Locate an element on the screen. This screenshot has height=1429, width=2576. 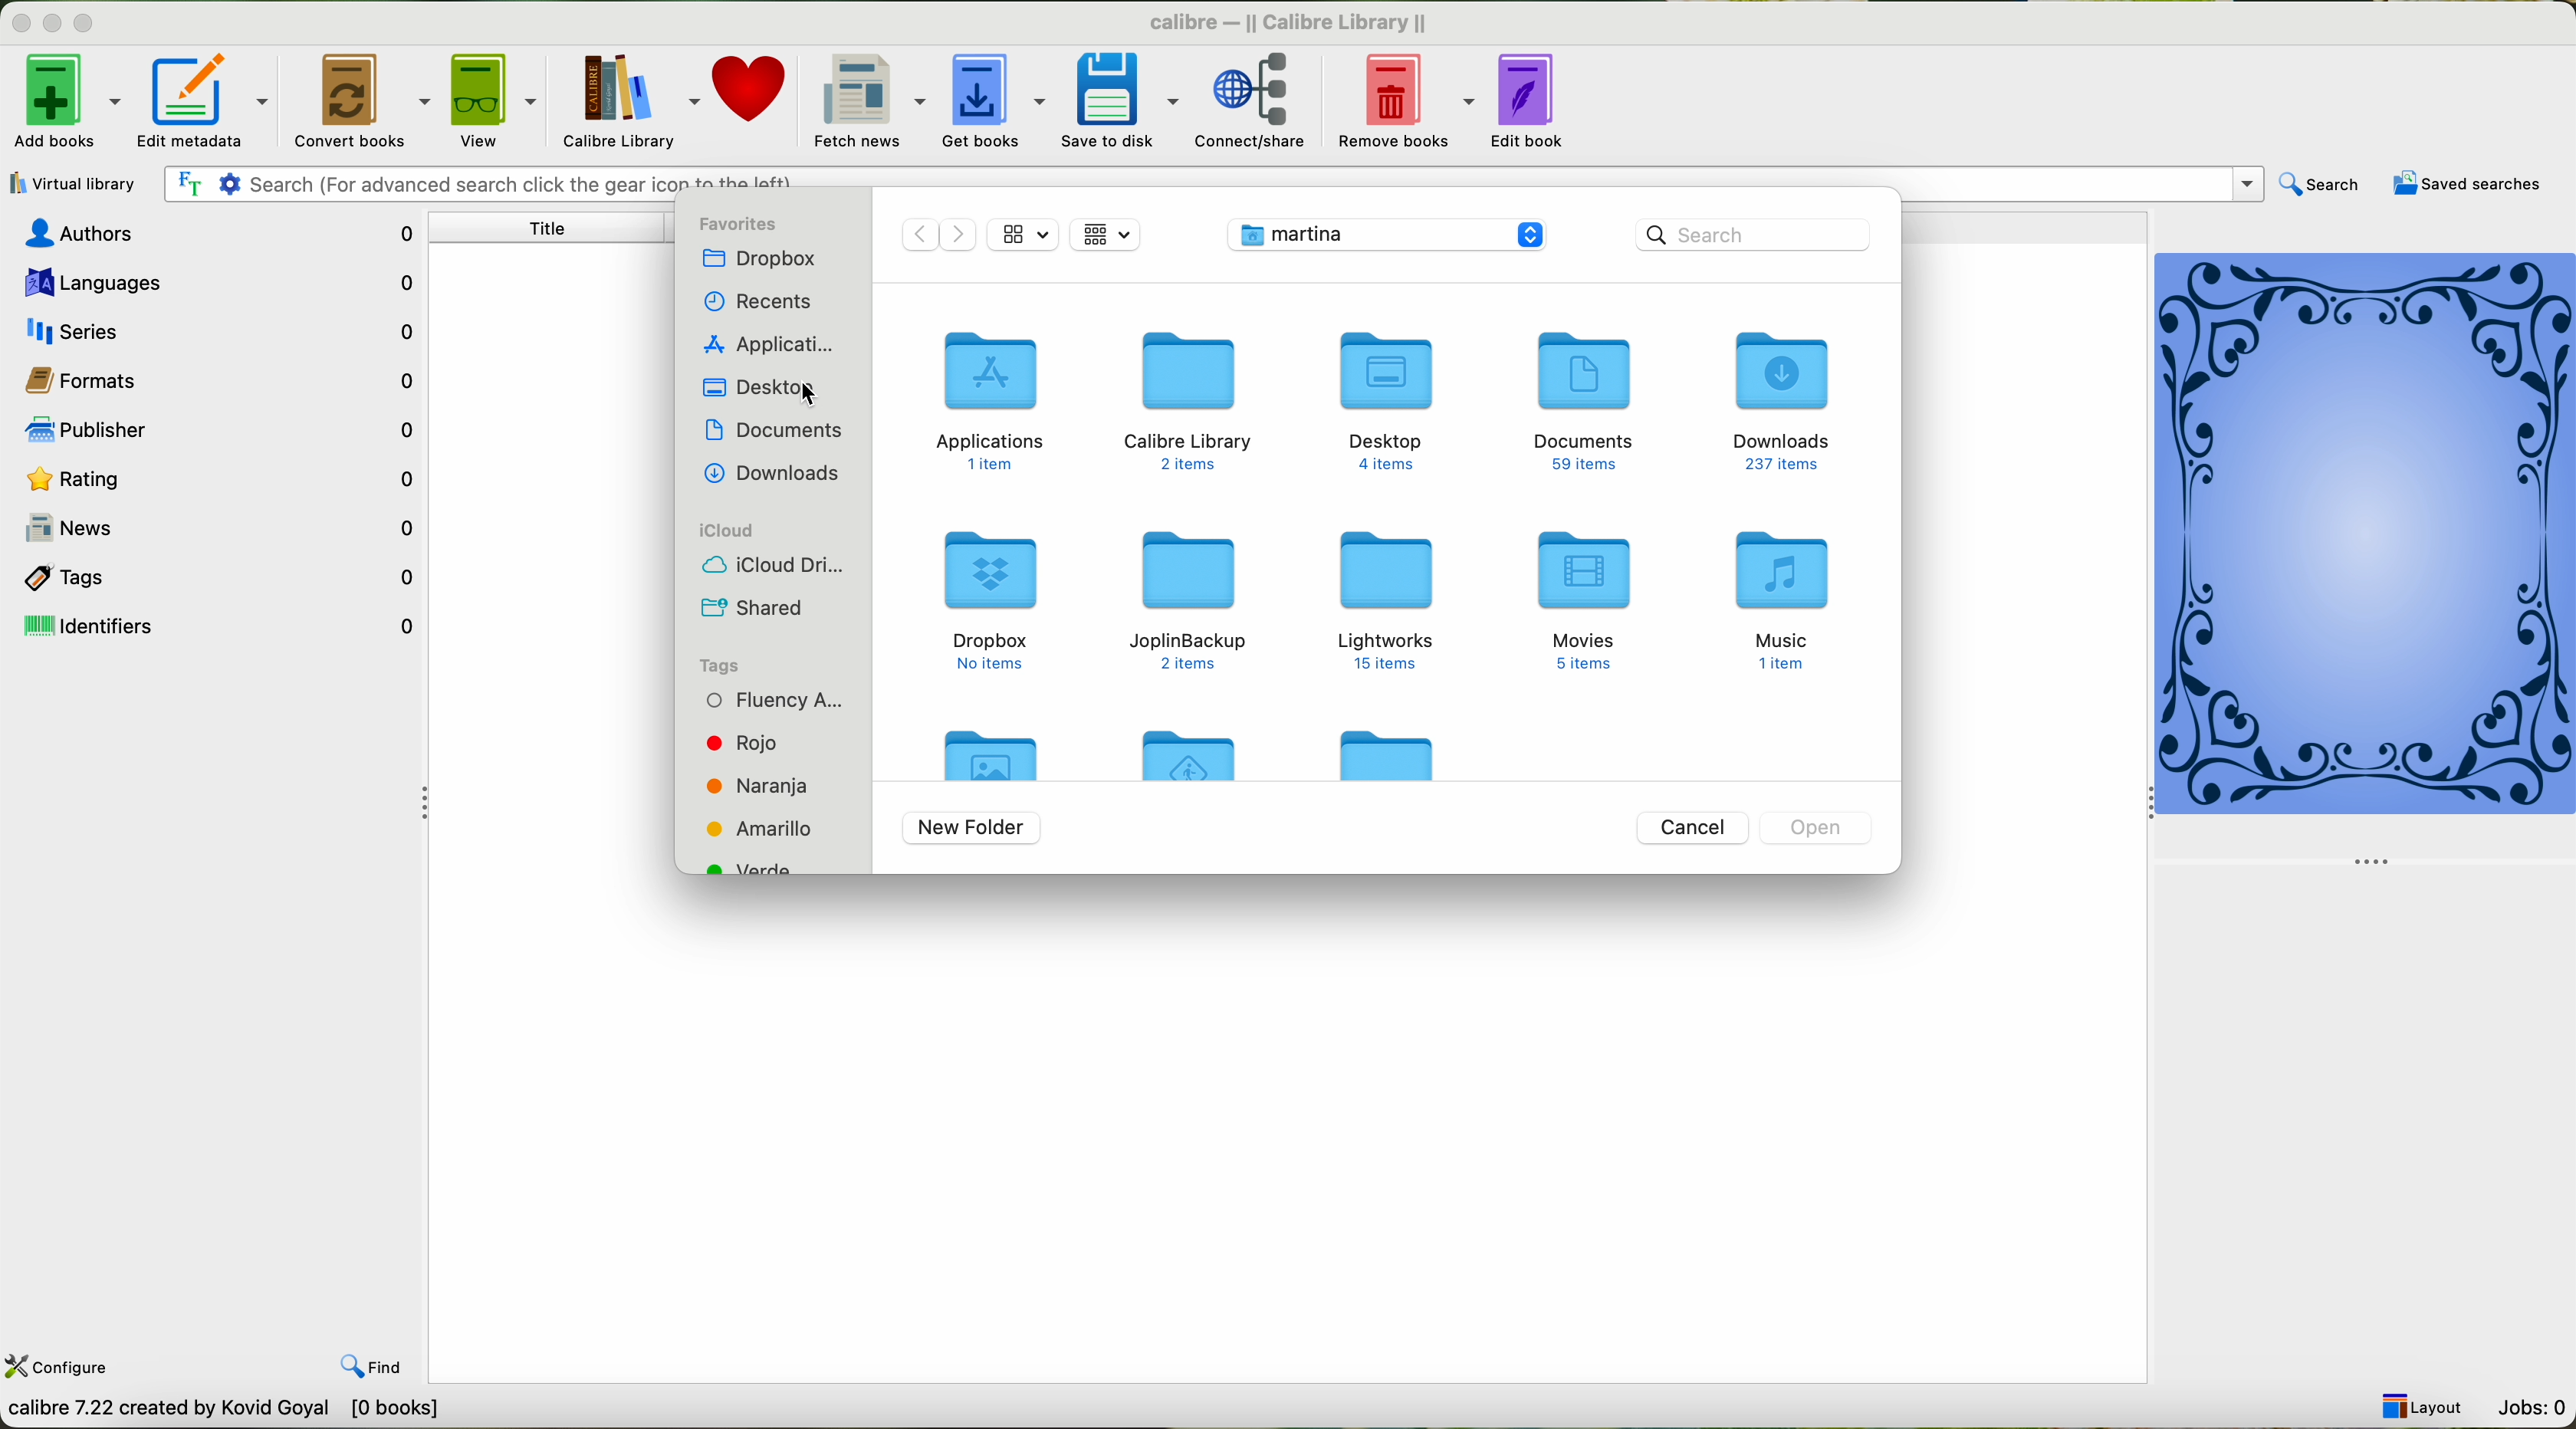
edit metadata is located at coordinates (203, 98).